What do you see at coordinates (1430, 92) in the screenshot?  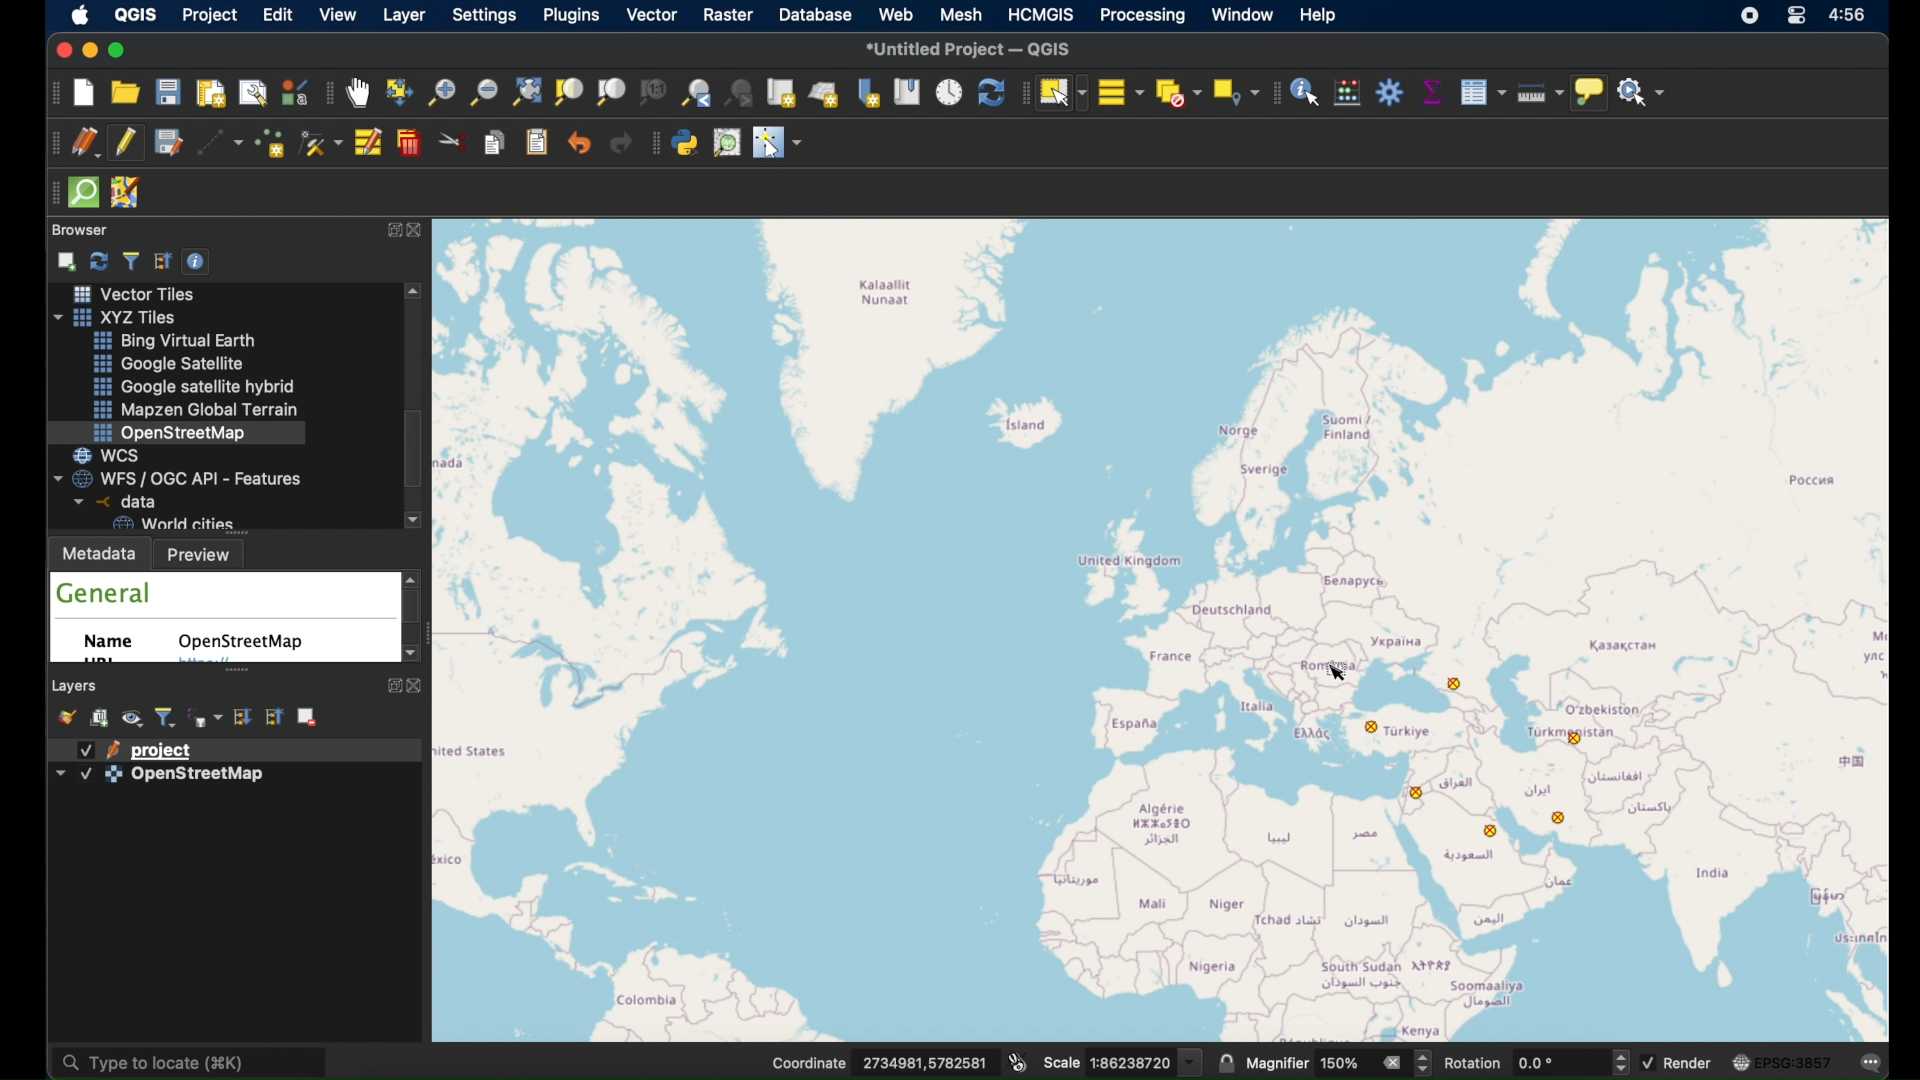 I see `statistical summary` at bounding box center [1430, 92].